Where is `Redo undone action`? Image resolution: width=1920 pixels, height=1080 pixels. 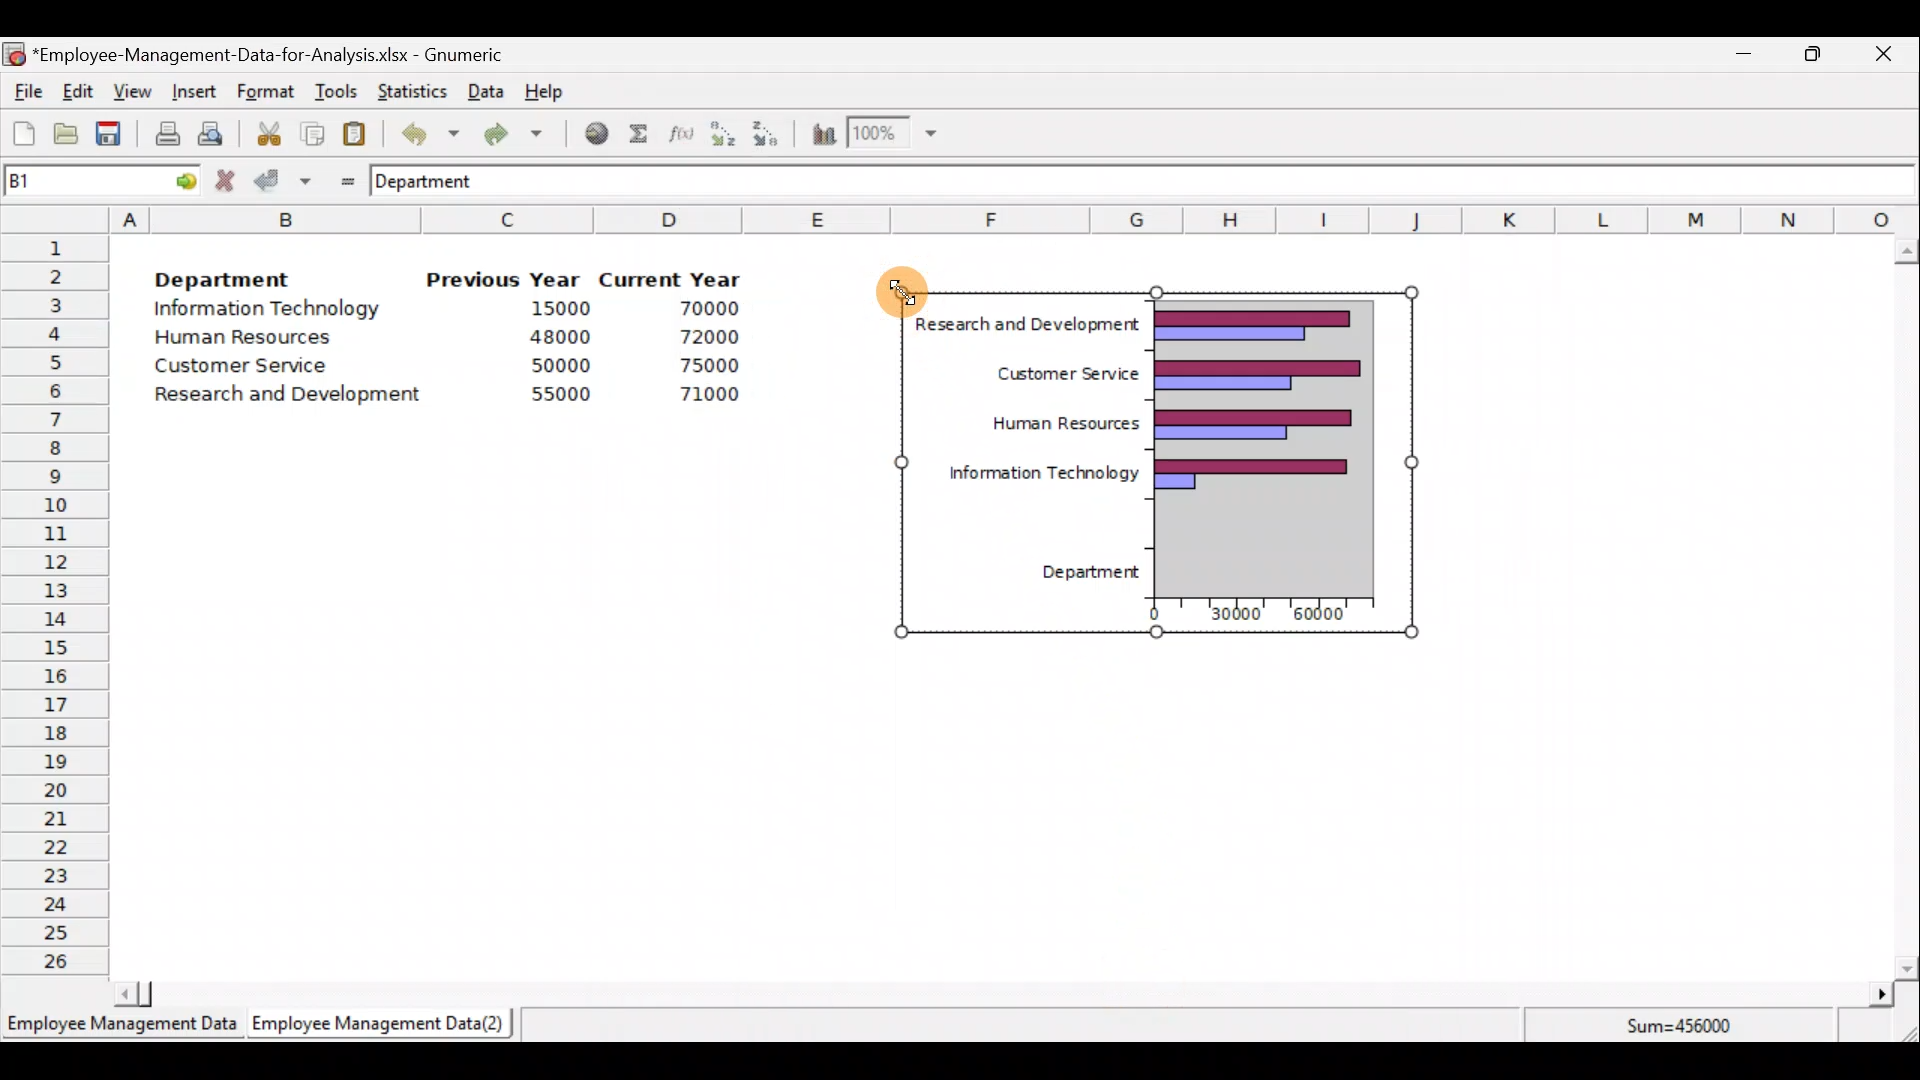
Redo undone action is located at coordinates (509, 134).